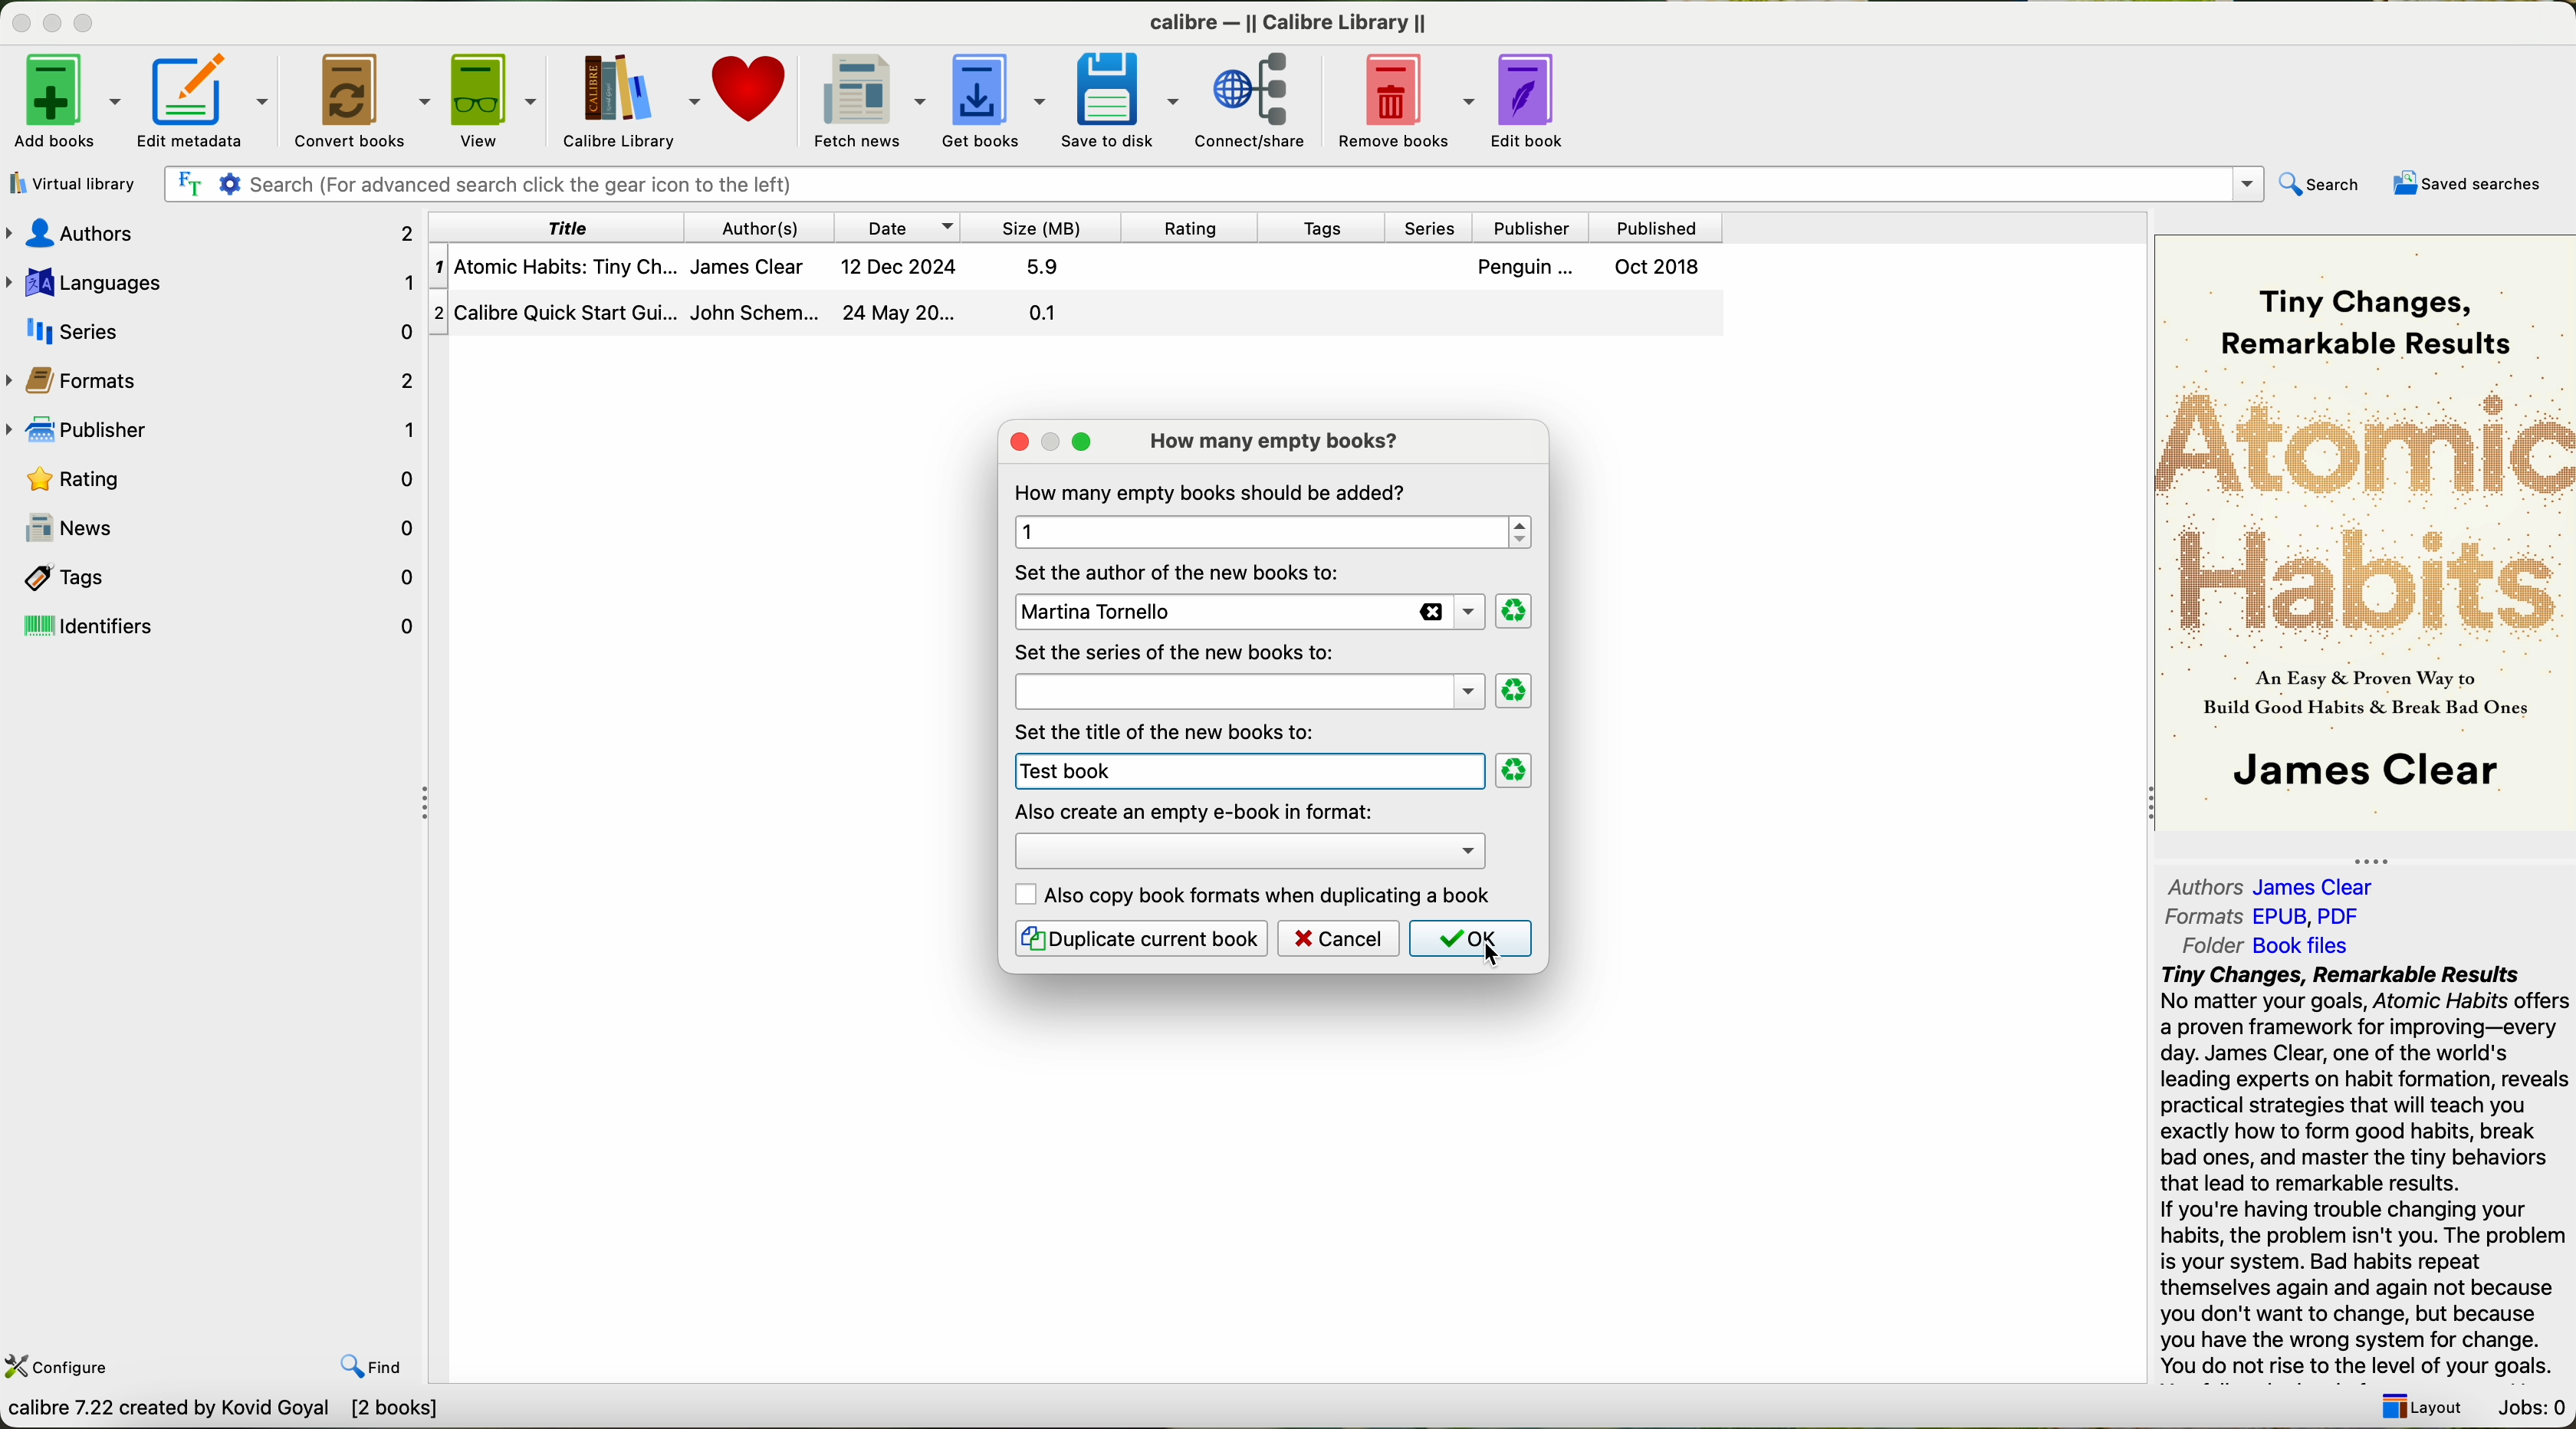  What do you see at coordinates (216, 378) in the screenshot?
I see `formats` at bounding box center [216, 378].